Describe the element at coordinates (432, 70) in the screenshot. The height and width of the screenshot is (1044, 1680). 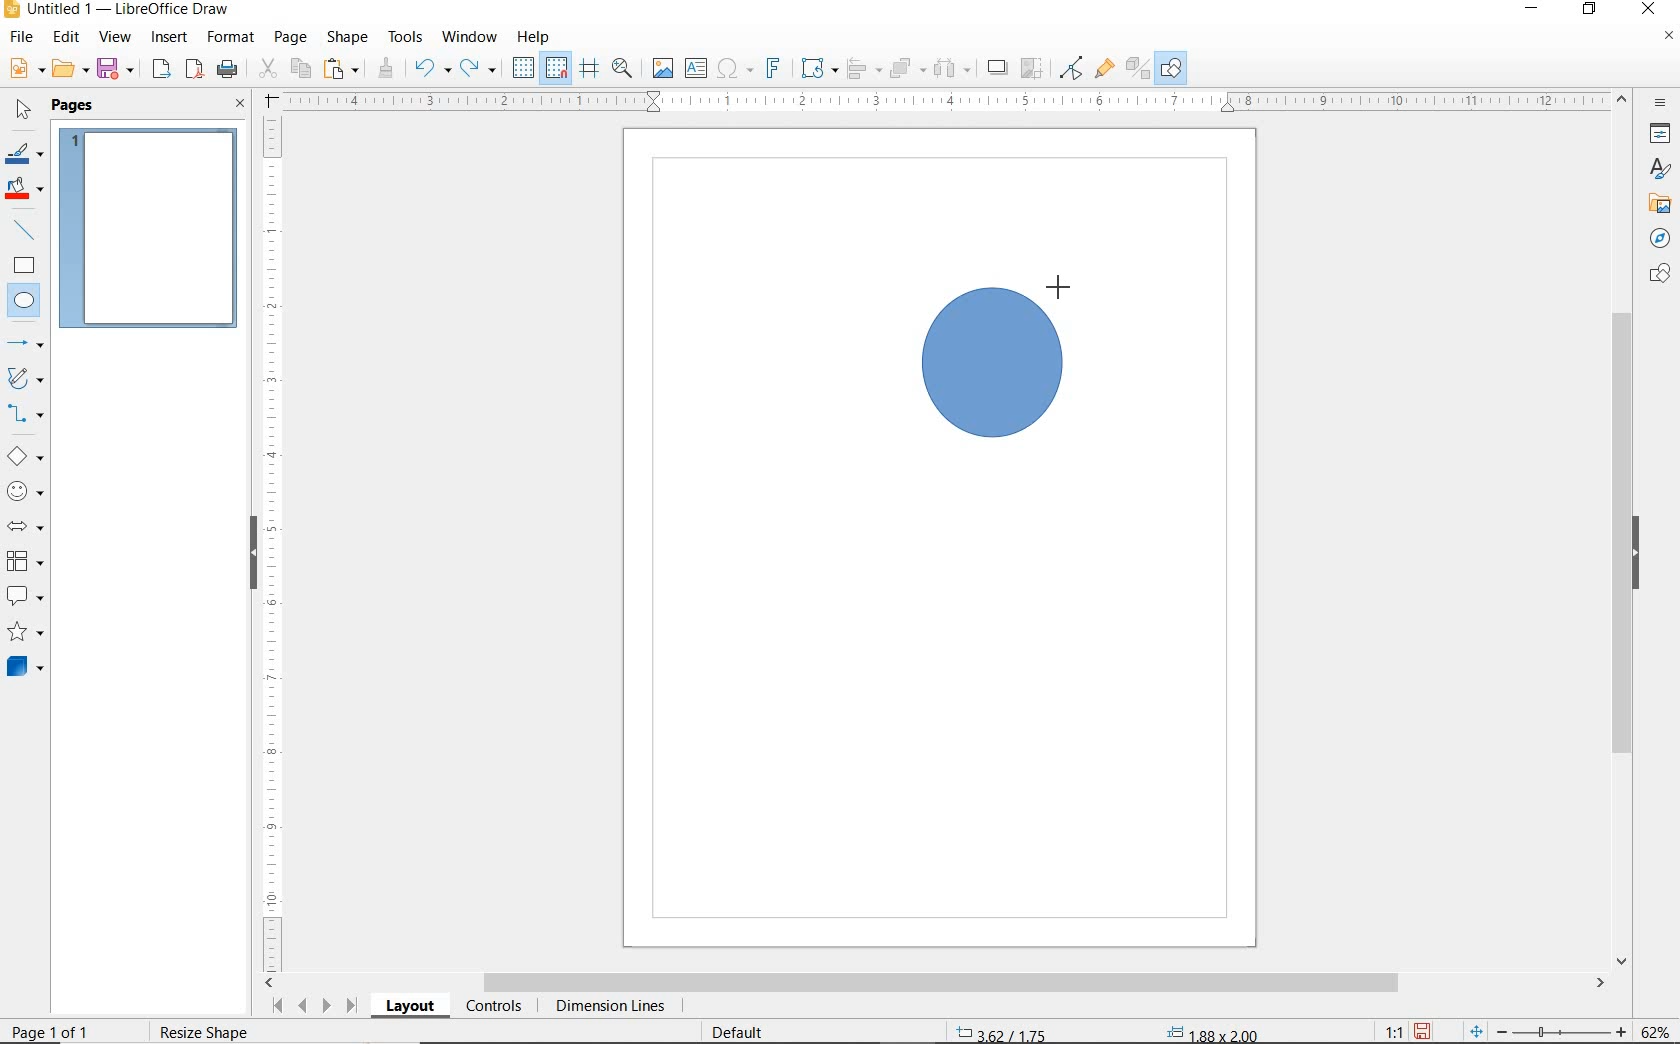
I see `UNDO` at that location.